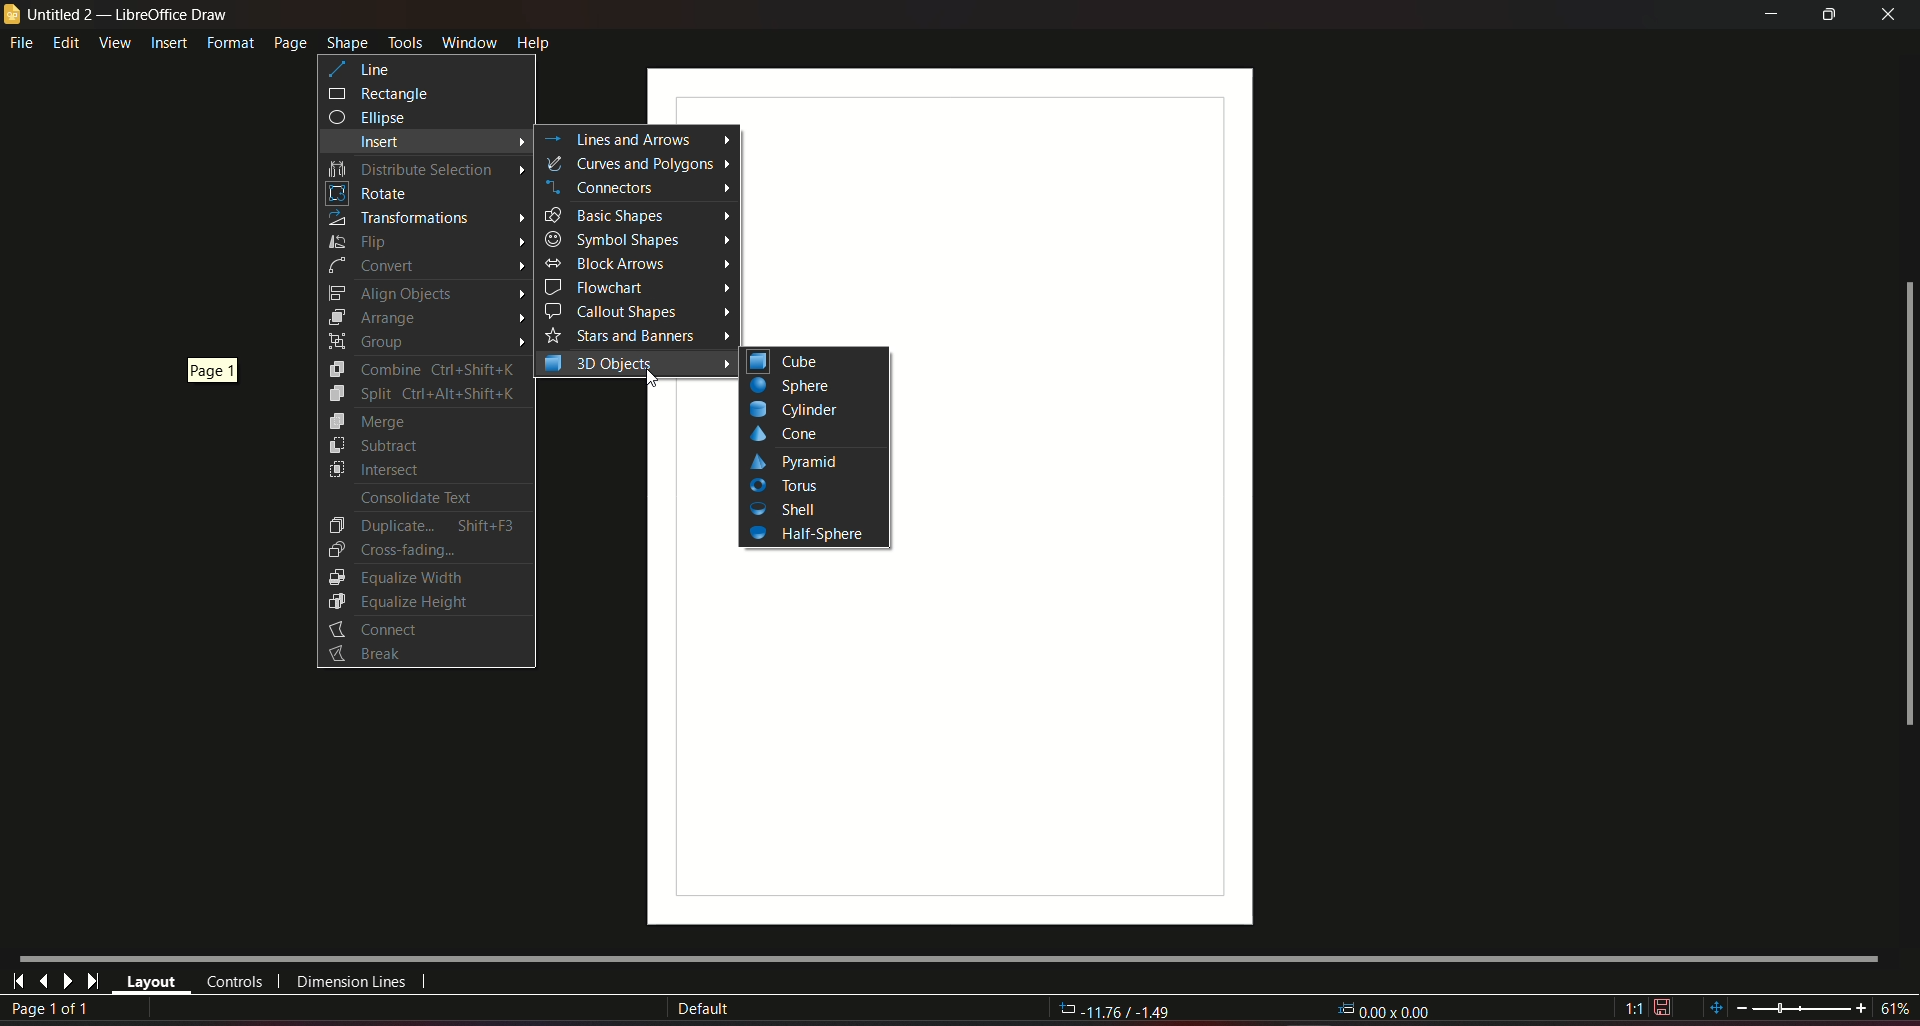  What do you see at coordinates (365, 656) in the screenshot?
I see `` at bounding box center [365, 656].